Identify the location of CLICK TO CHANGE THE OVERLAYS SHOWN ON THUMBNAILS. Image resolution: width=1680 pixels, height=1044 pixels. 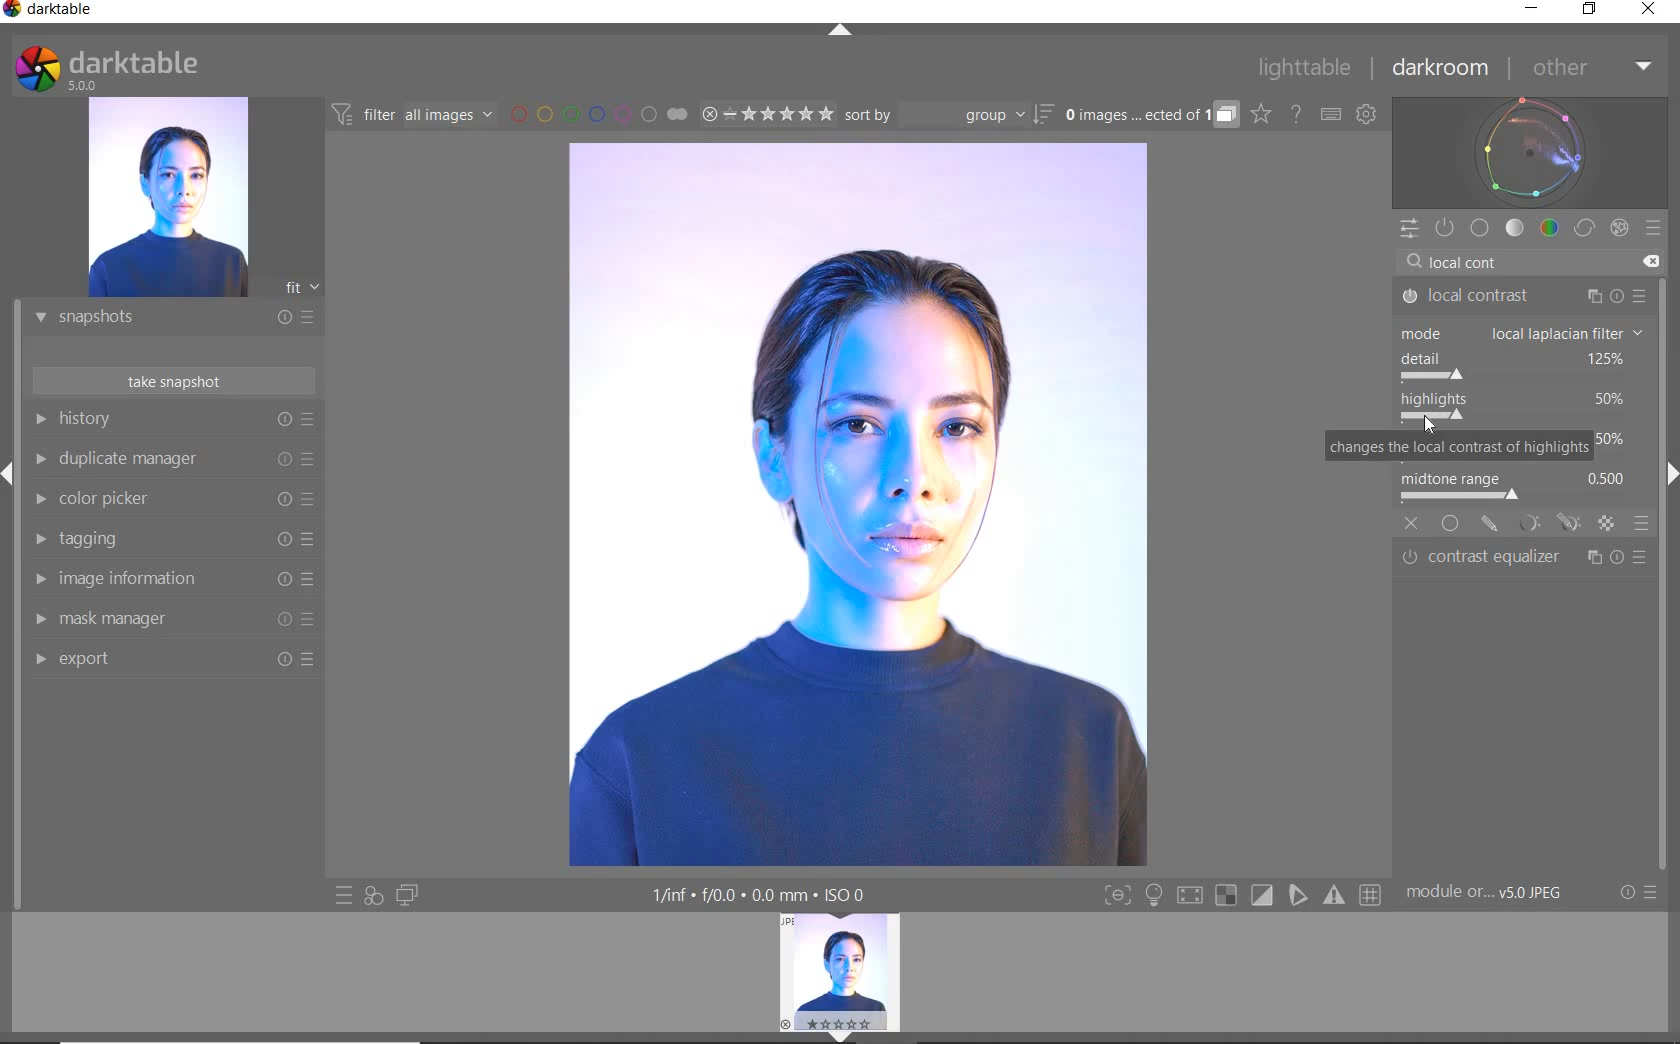
(1261, 114).